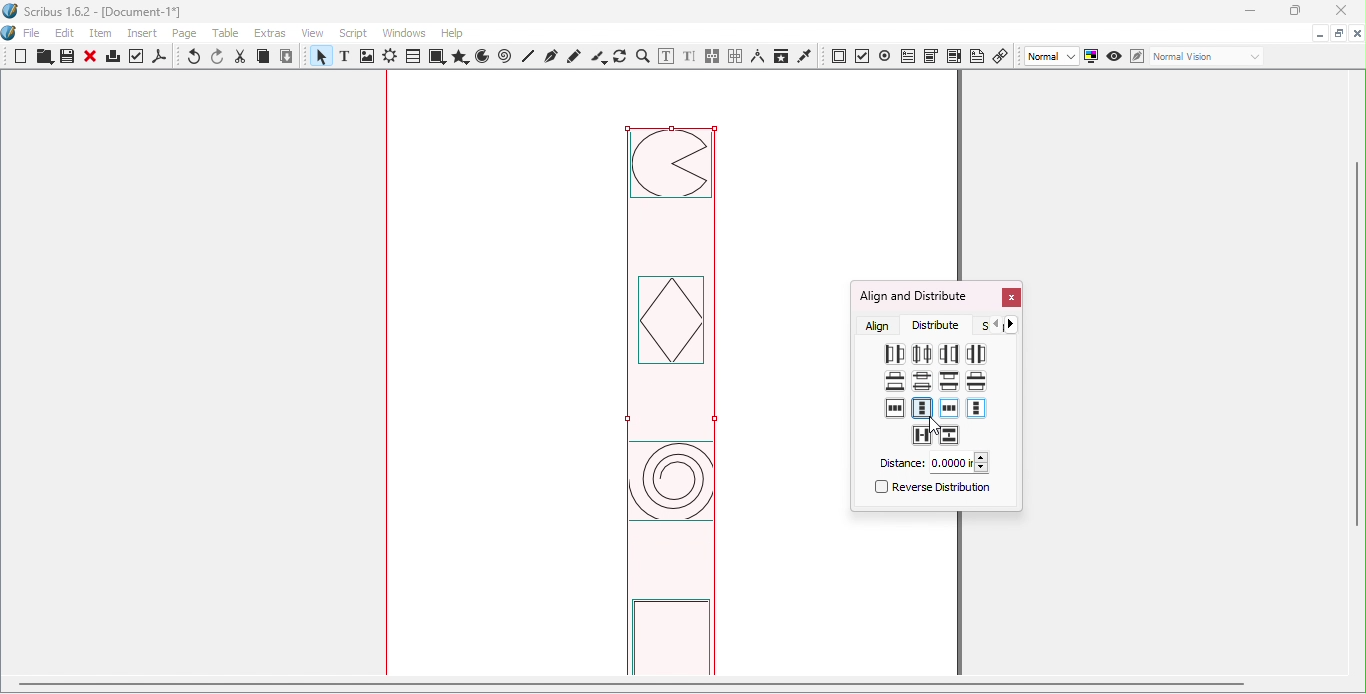 The height and width of the screenshot is (694, 1366). Describe the element at coordinates (317, 32) in the screenshot. I see `View` at that location.